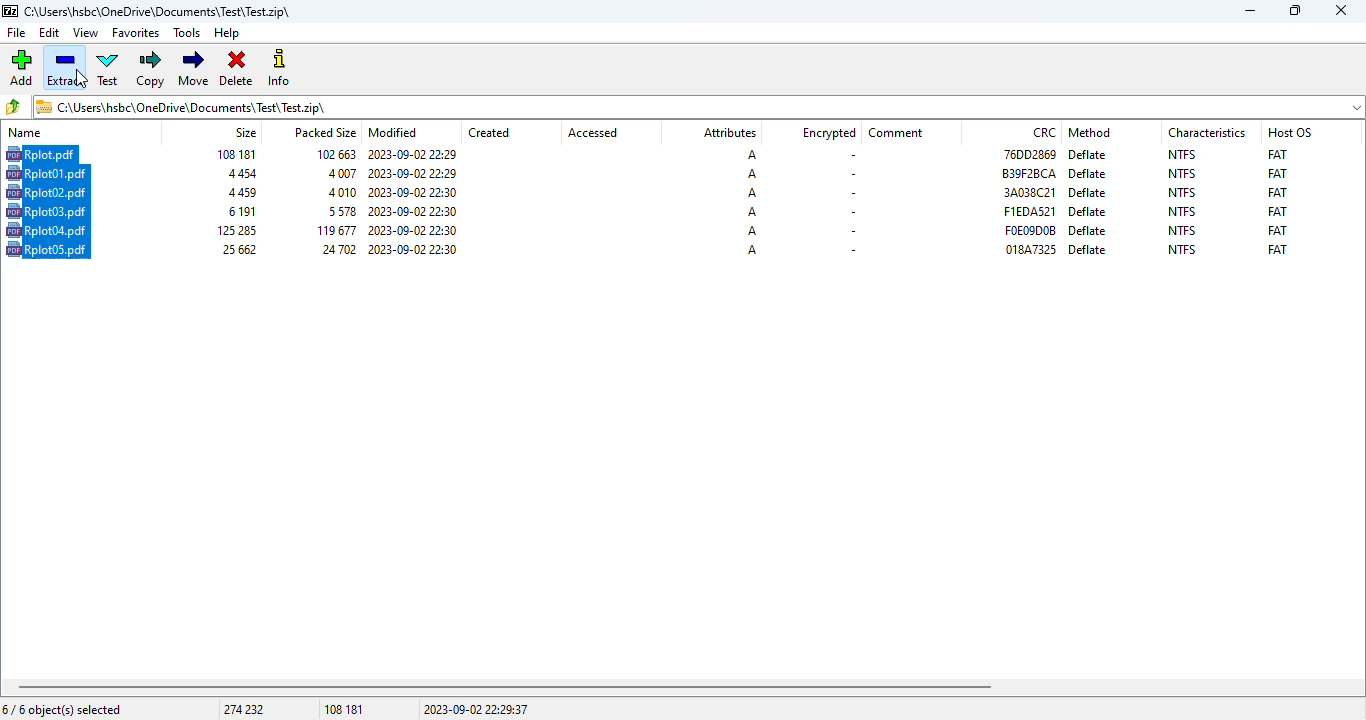 Image resolution: width=1366 pixels, height=720 pixels. Describe the element at coordinates (1340, 10) in the screenshot. I see `close` at that location.